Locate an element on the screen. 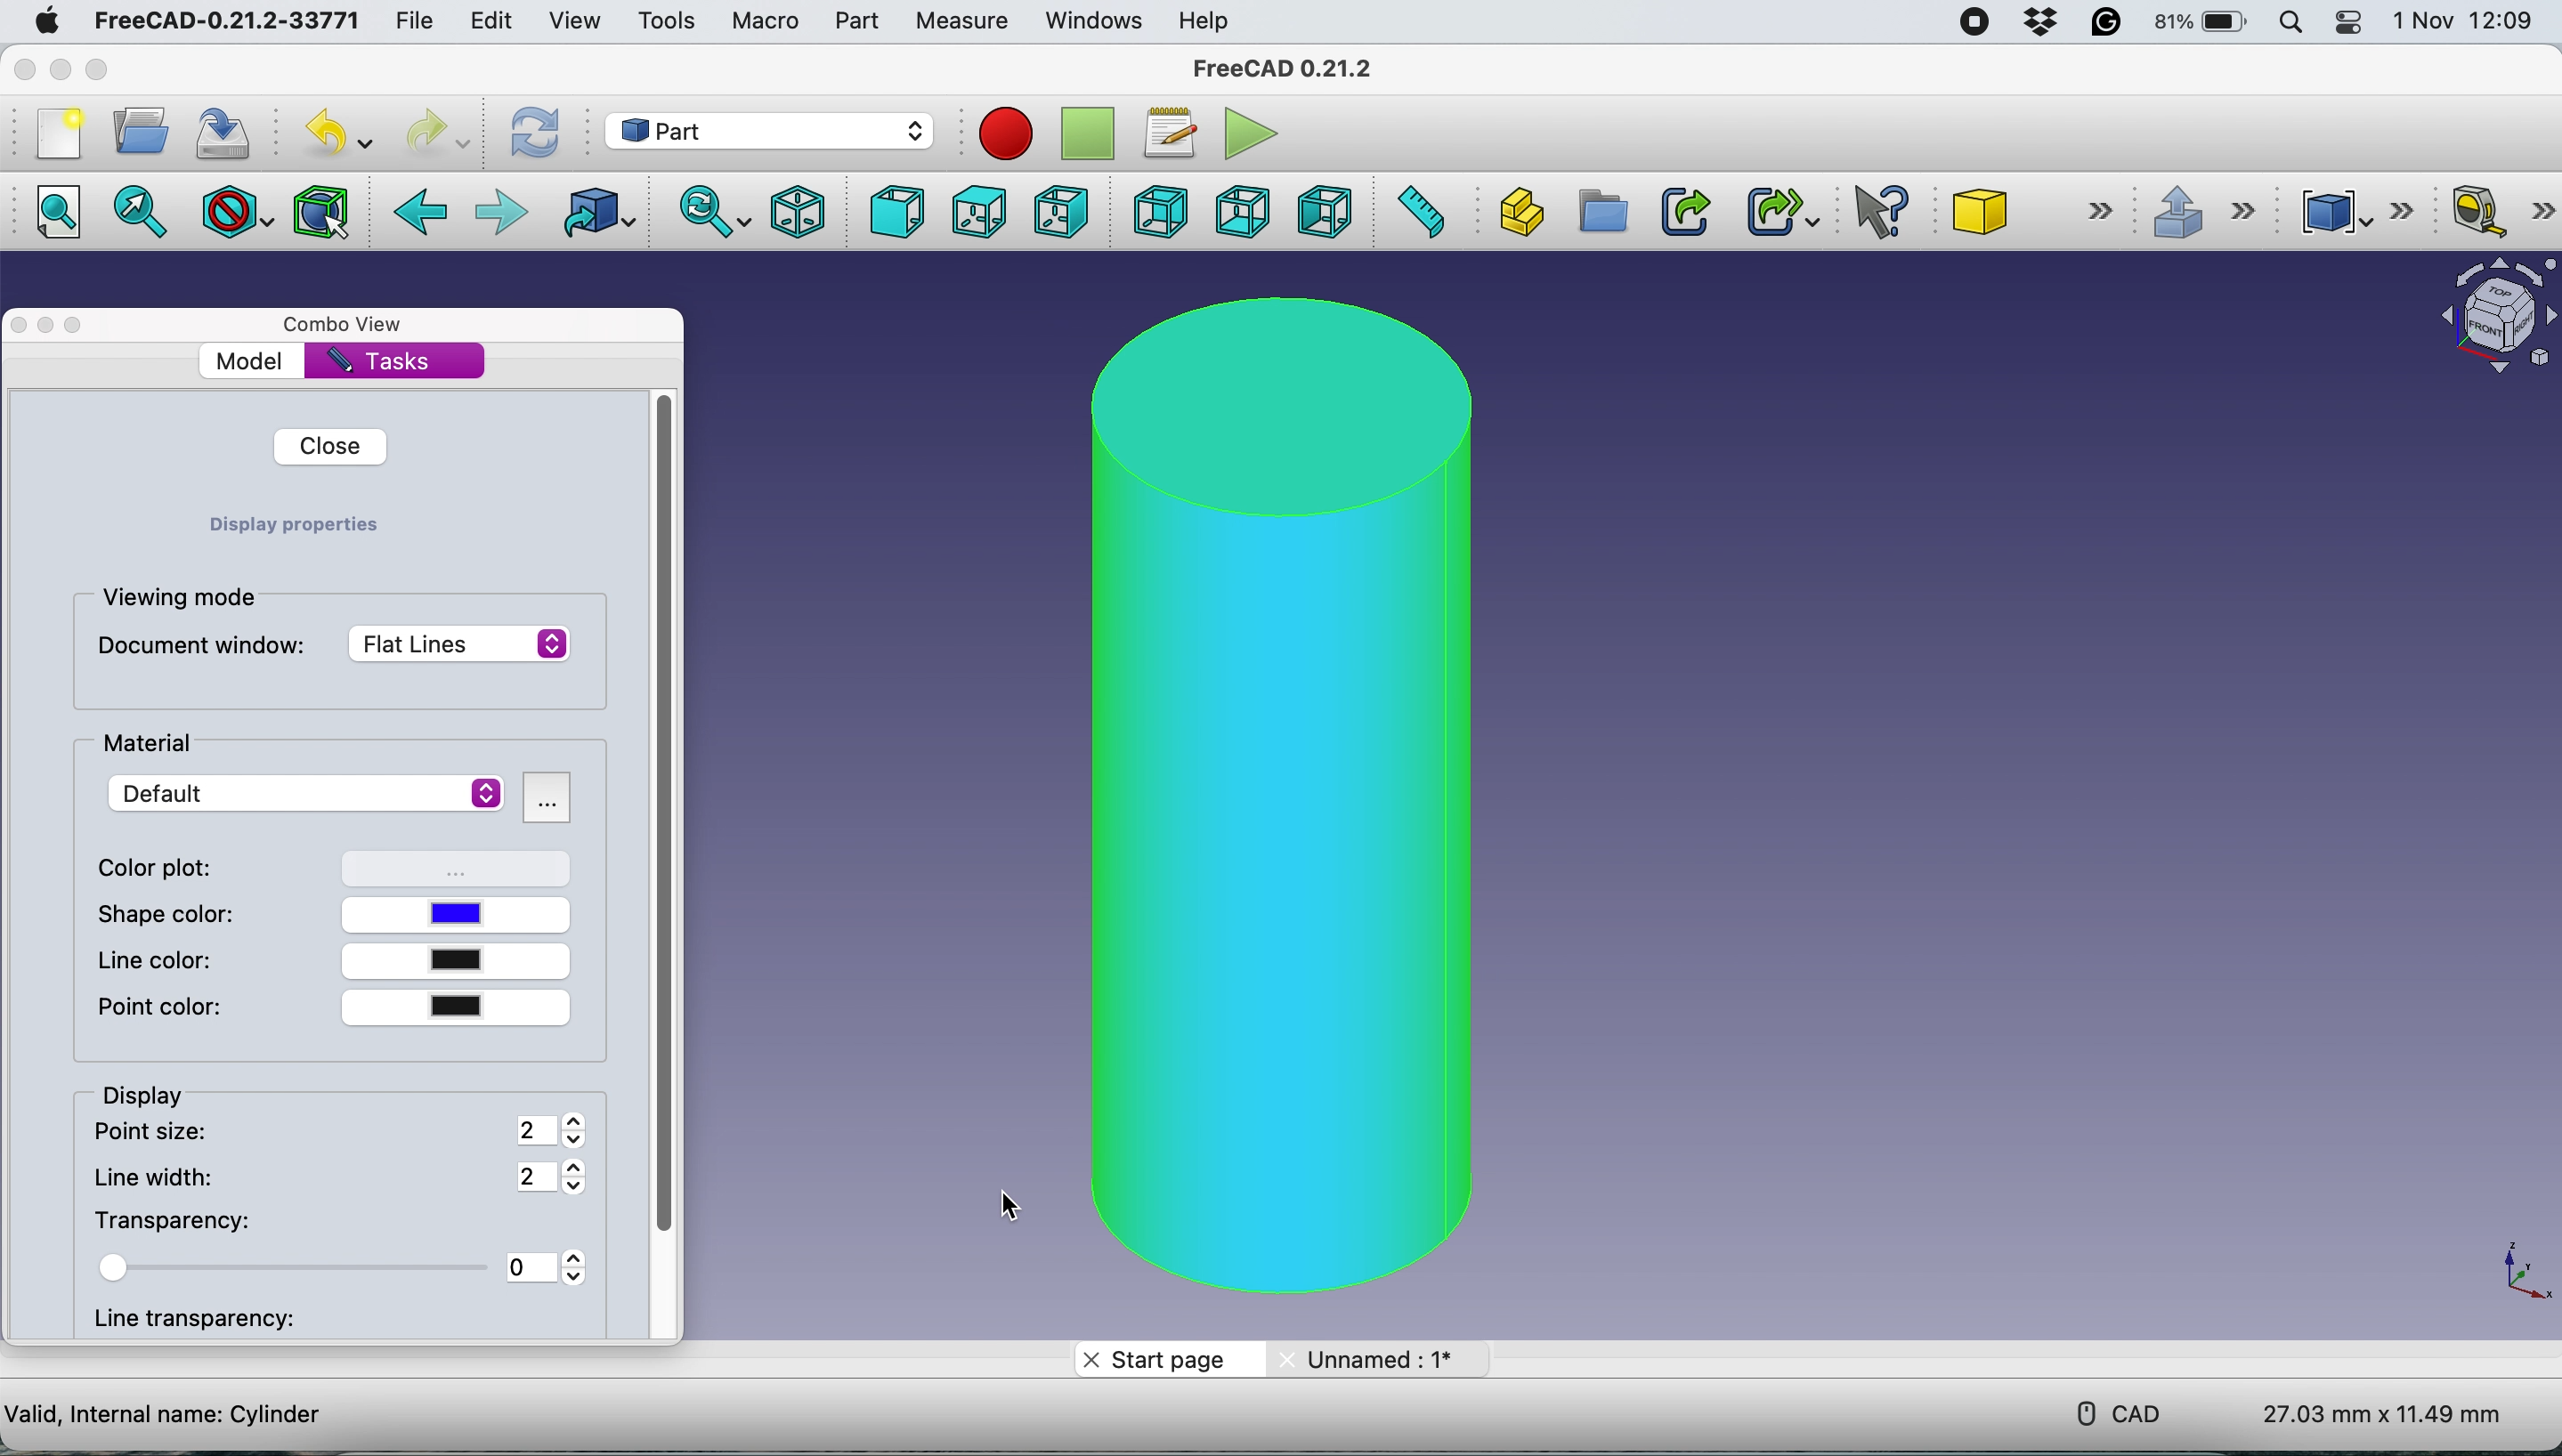  bottom is located at coordinates (1238, 212).